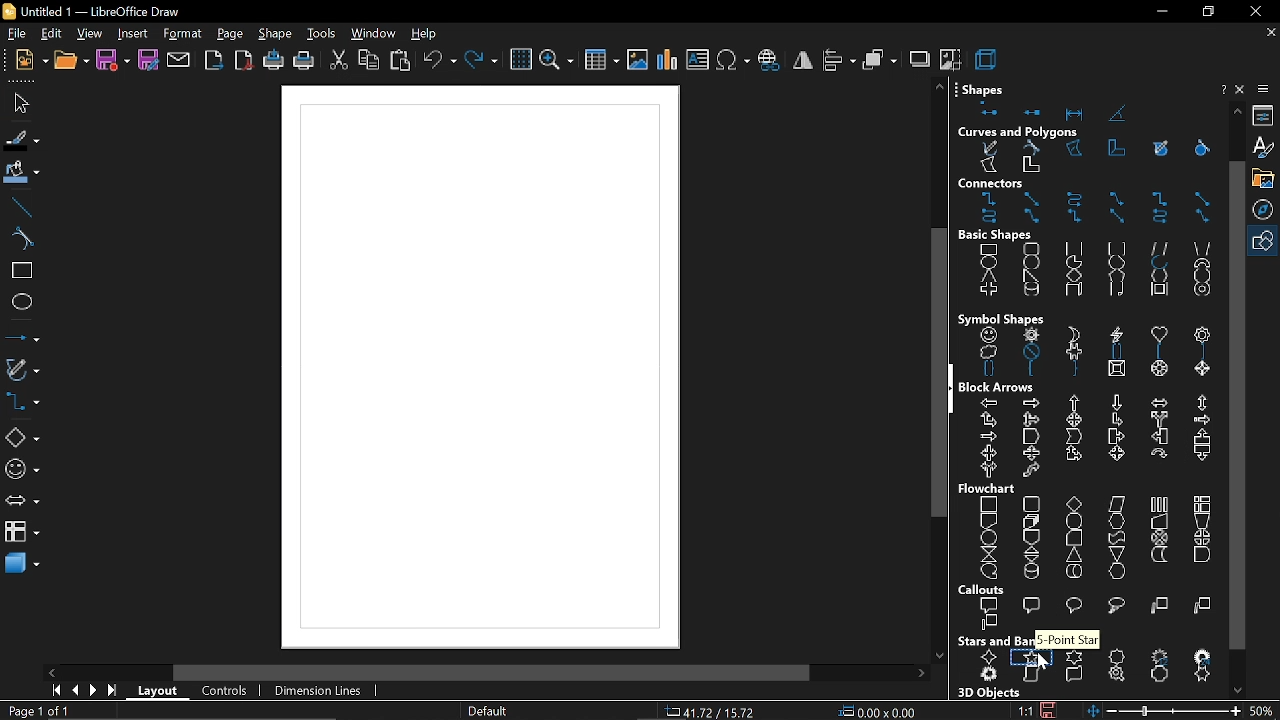 The height and width of the screenshot is (720, 1280). Describe the element at coordinates (1237, 111) in the screenshot. I see `move up` at that location.